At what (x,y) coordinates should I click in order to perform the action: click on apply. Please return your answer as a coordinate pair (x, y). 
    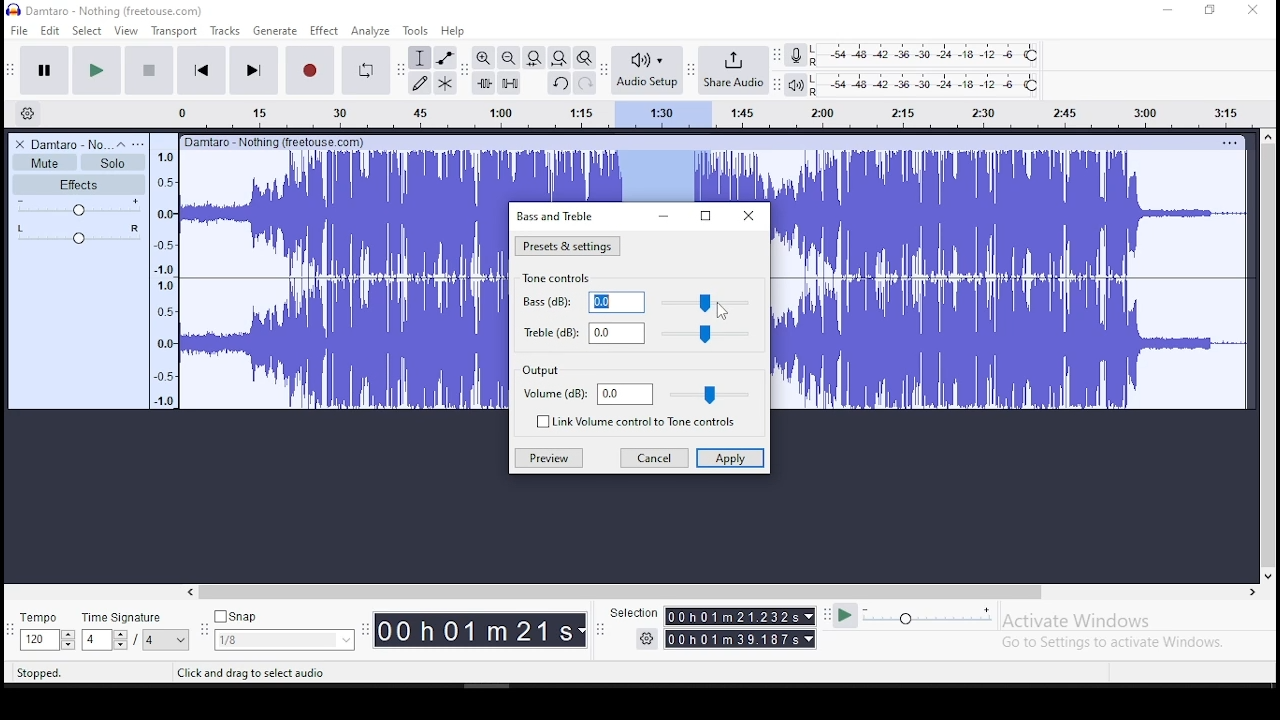
    Looking at the image, I should click on (729, 460).